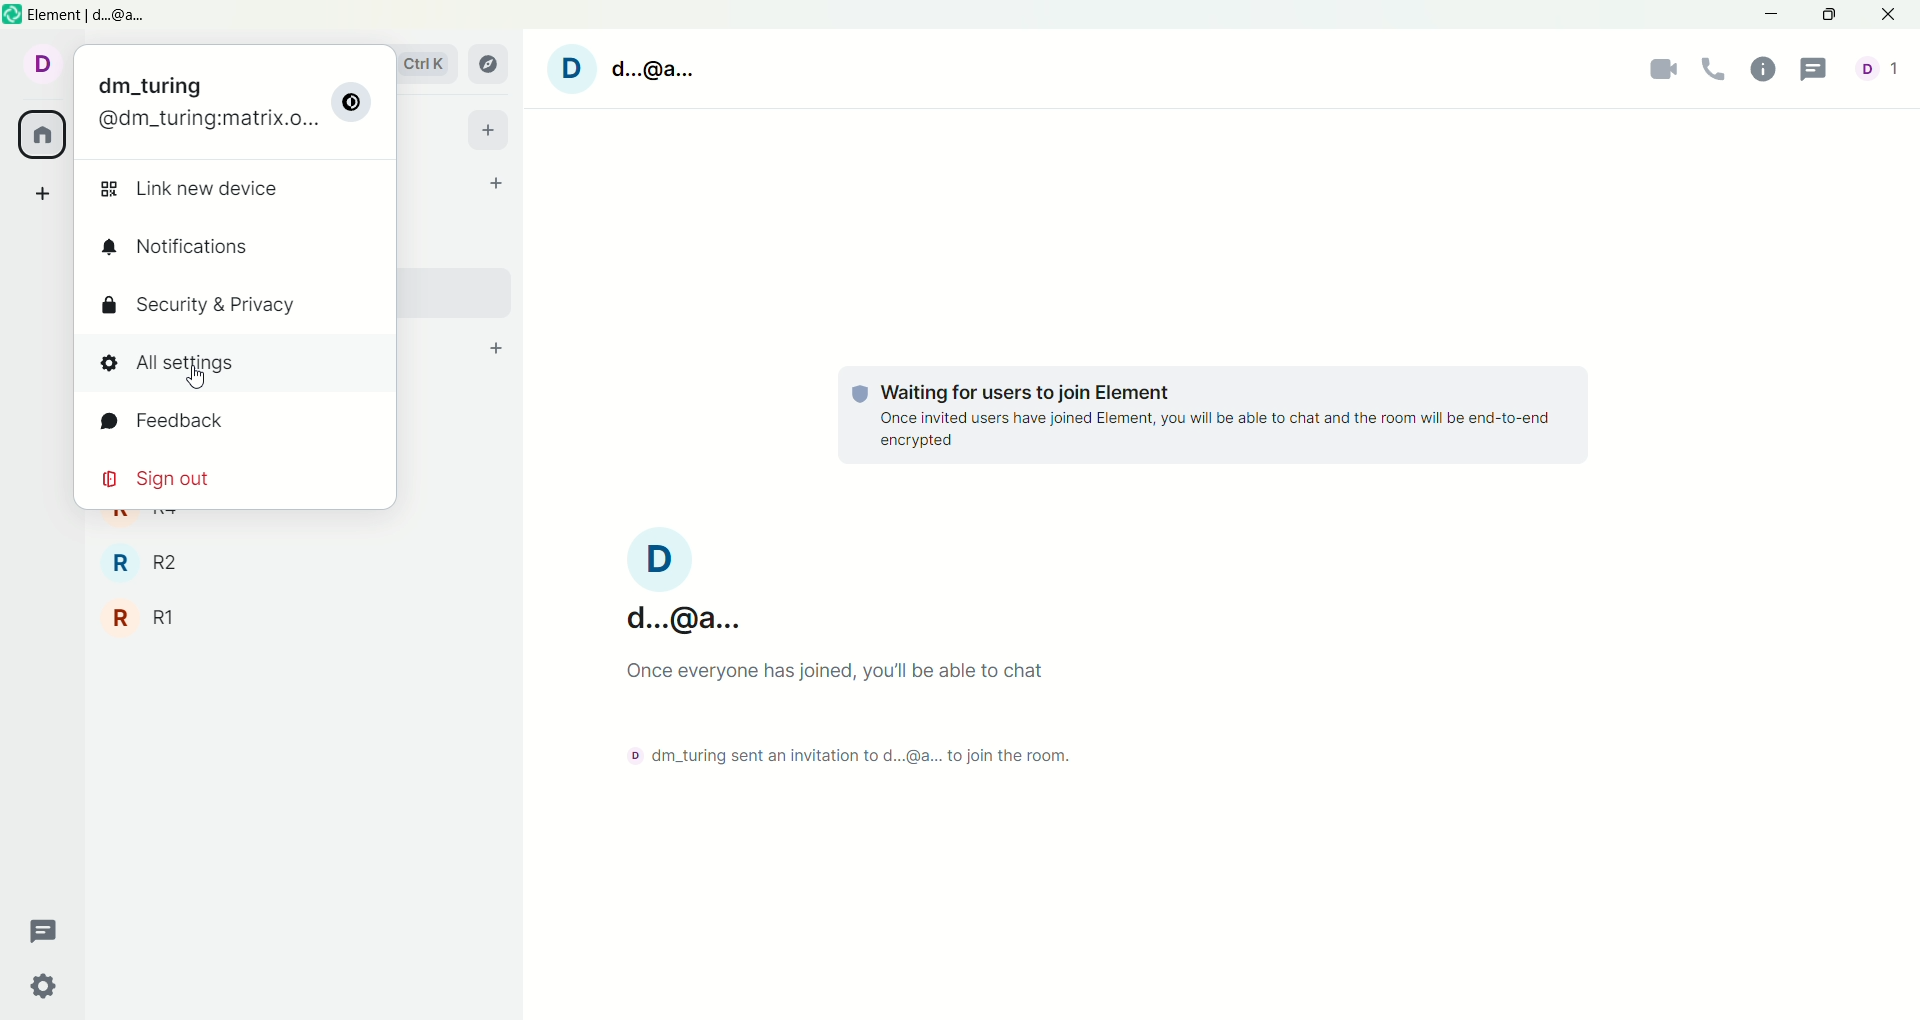  What do you see at coordinates (199, 101) in the screenshot?
I see `dm_turing
@dm_turing:matrix.o...` at bounding box center [199, 101].